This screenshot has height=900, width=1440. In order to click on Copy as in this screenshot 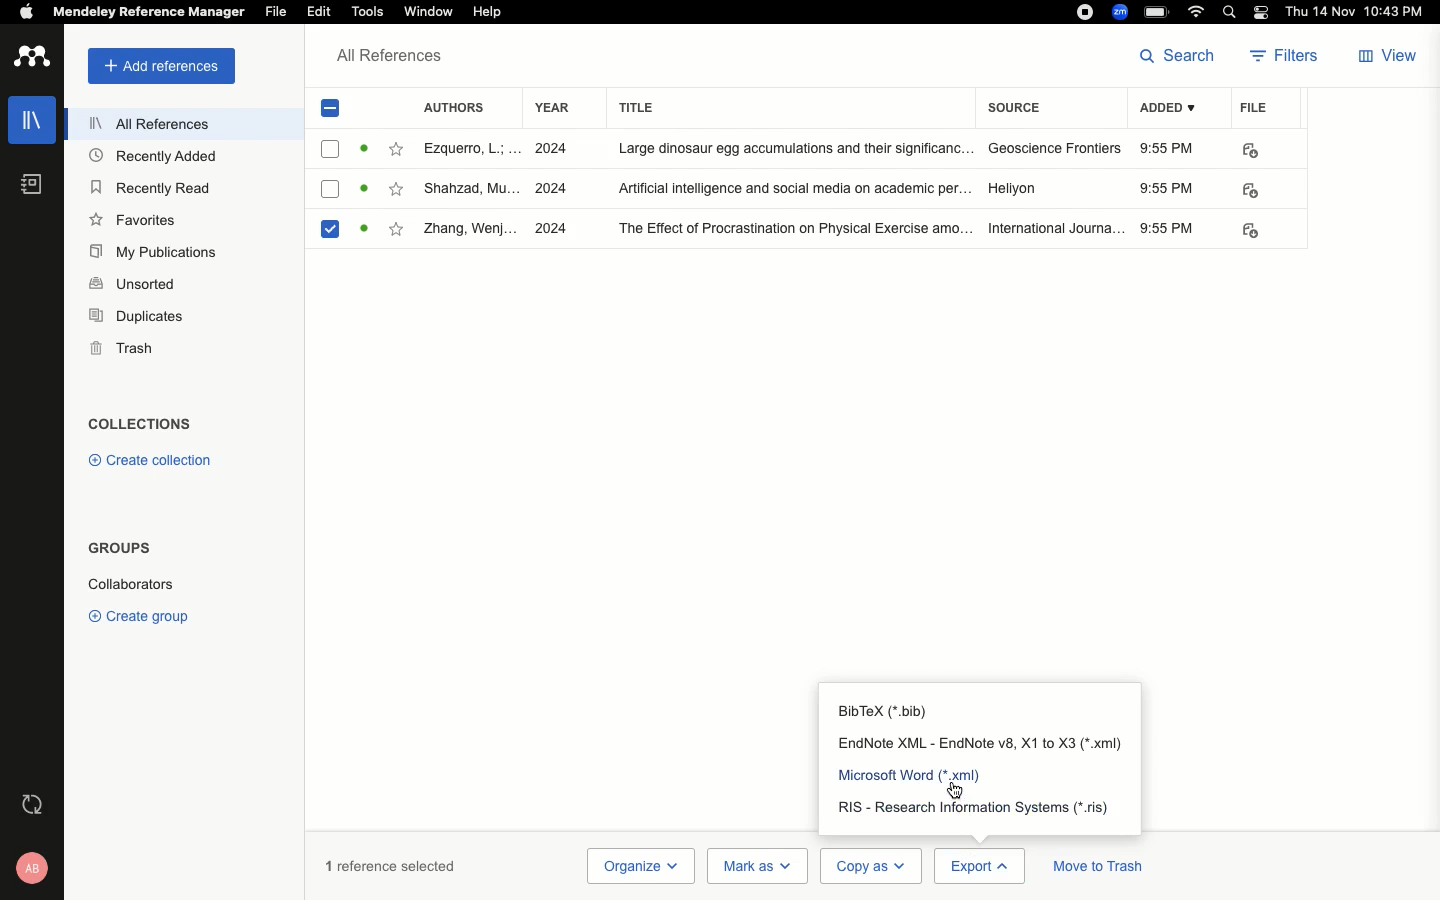, I will do `click(869, 866)`.